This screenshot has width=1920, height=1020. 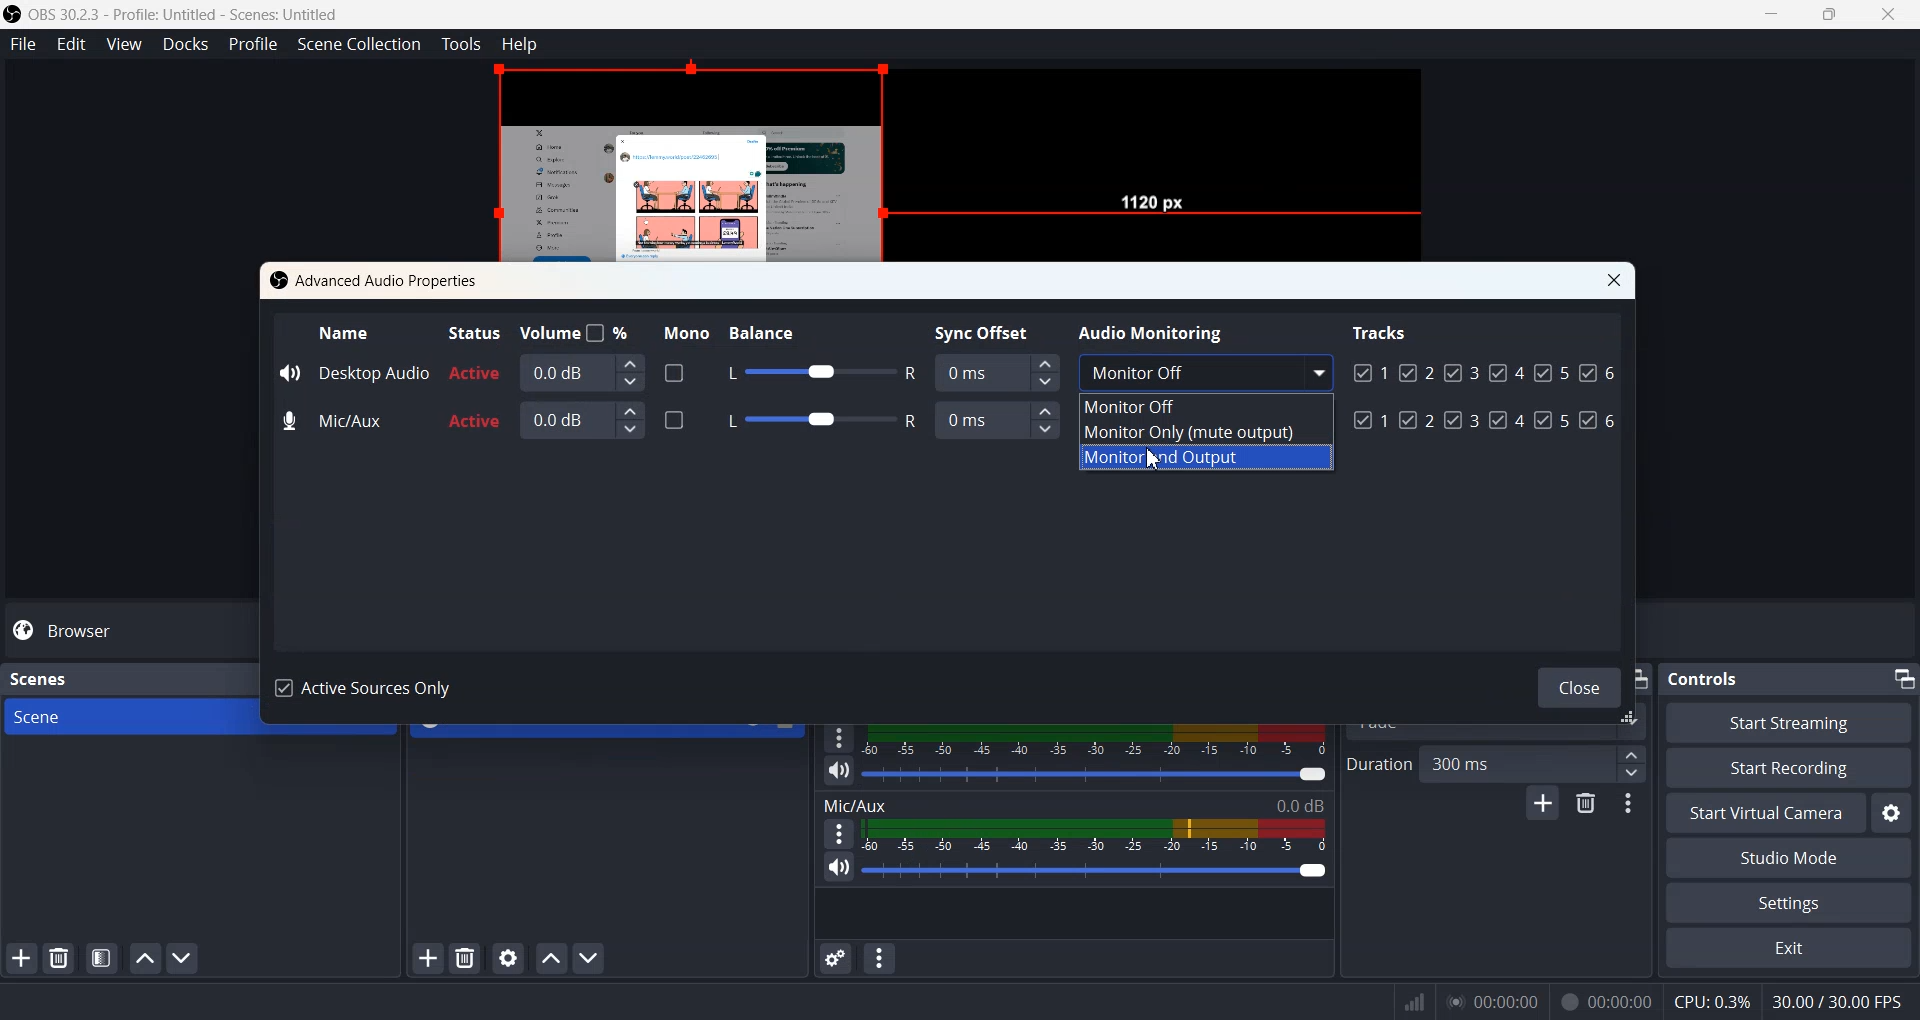 I want to click on Move sources down, so click(x=590, y=959).